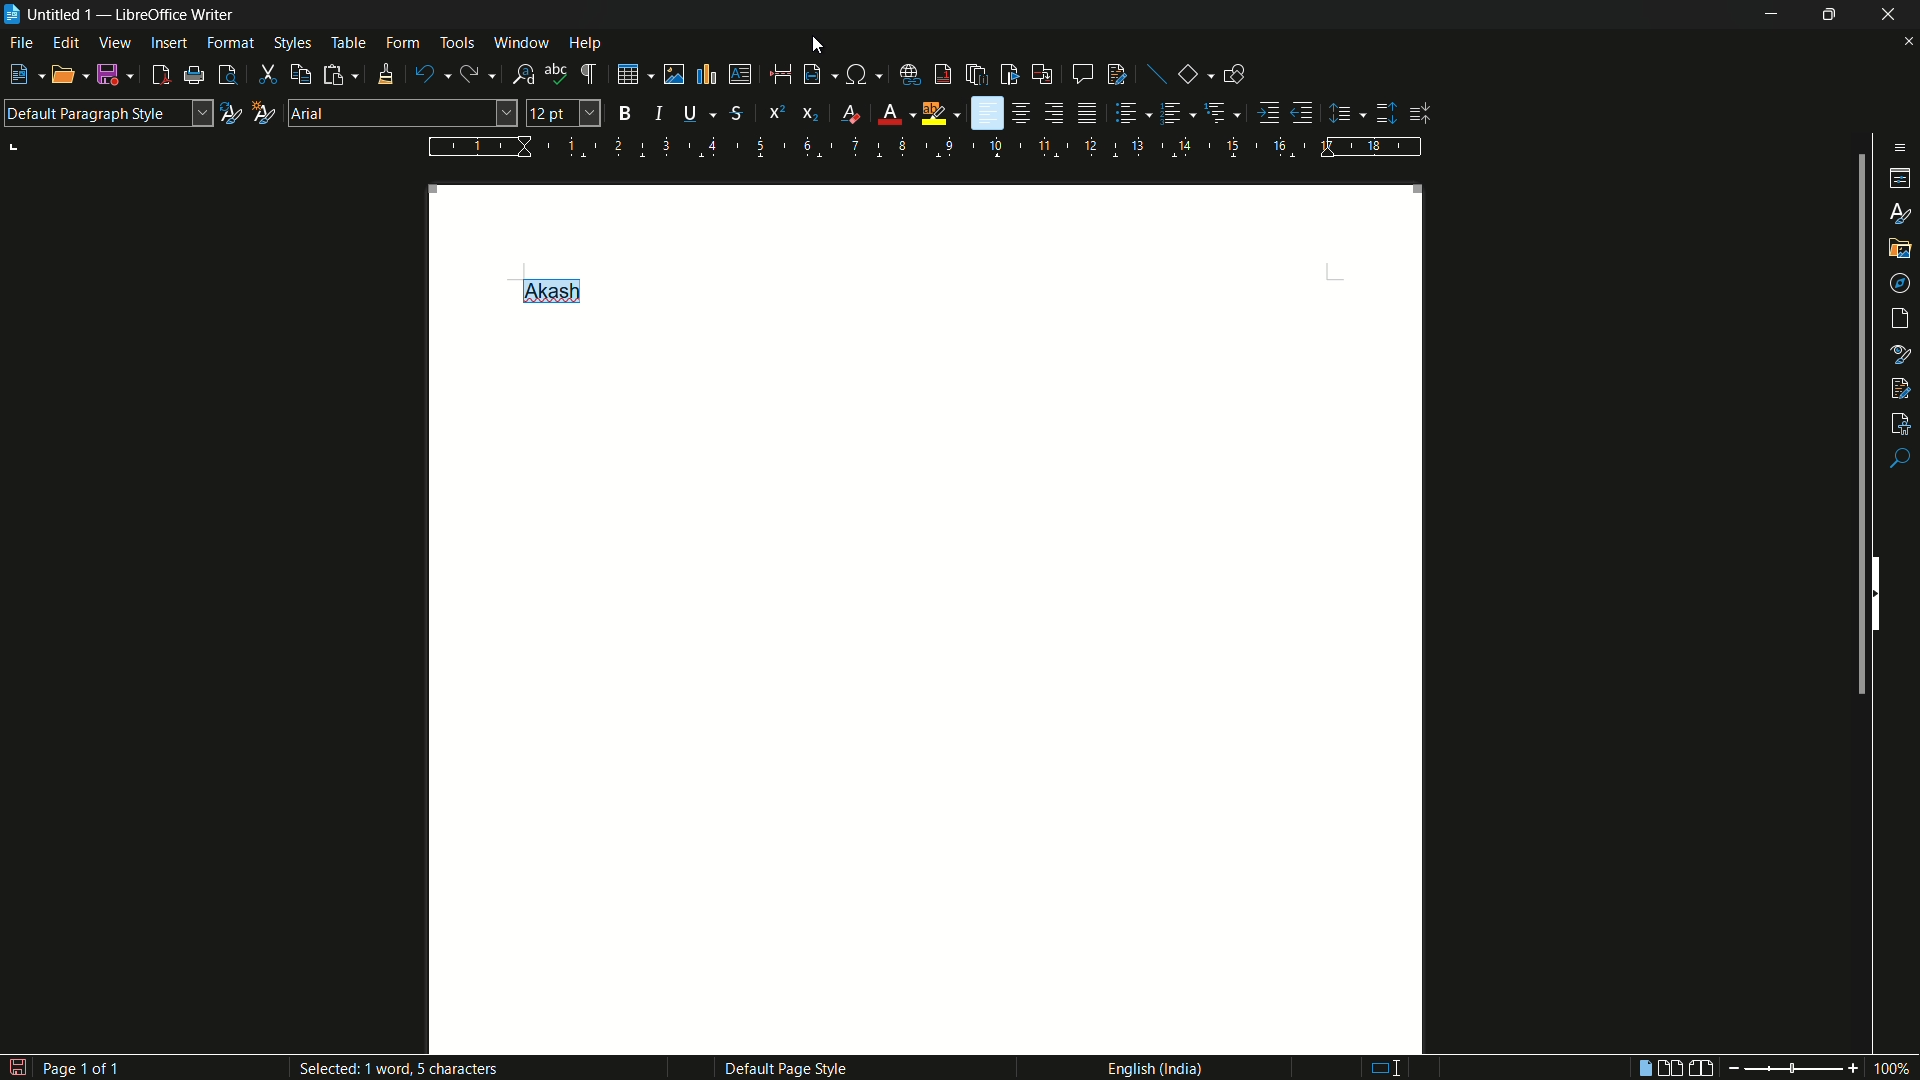 This screenshot has width=1920, height=1080. What do you see at coordinates (785, 1068) in the screenshot?
I see `page style` at bounding box center [785, 1068].